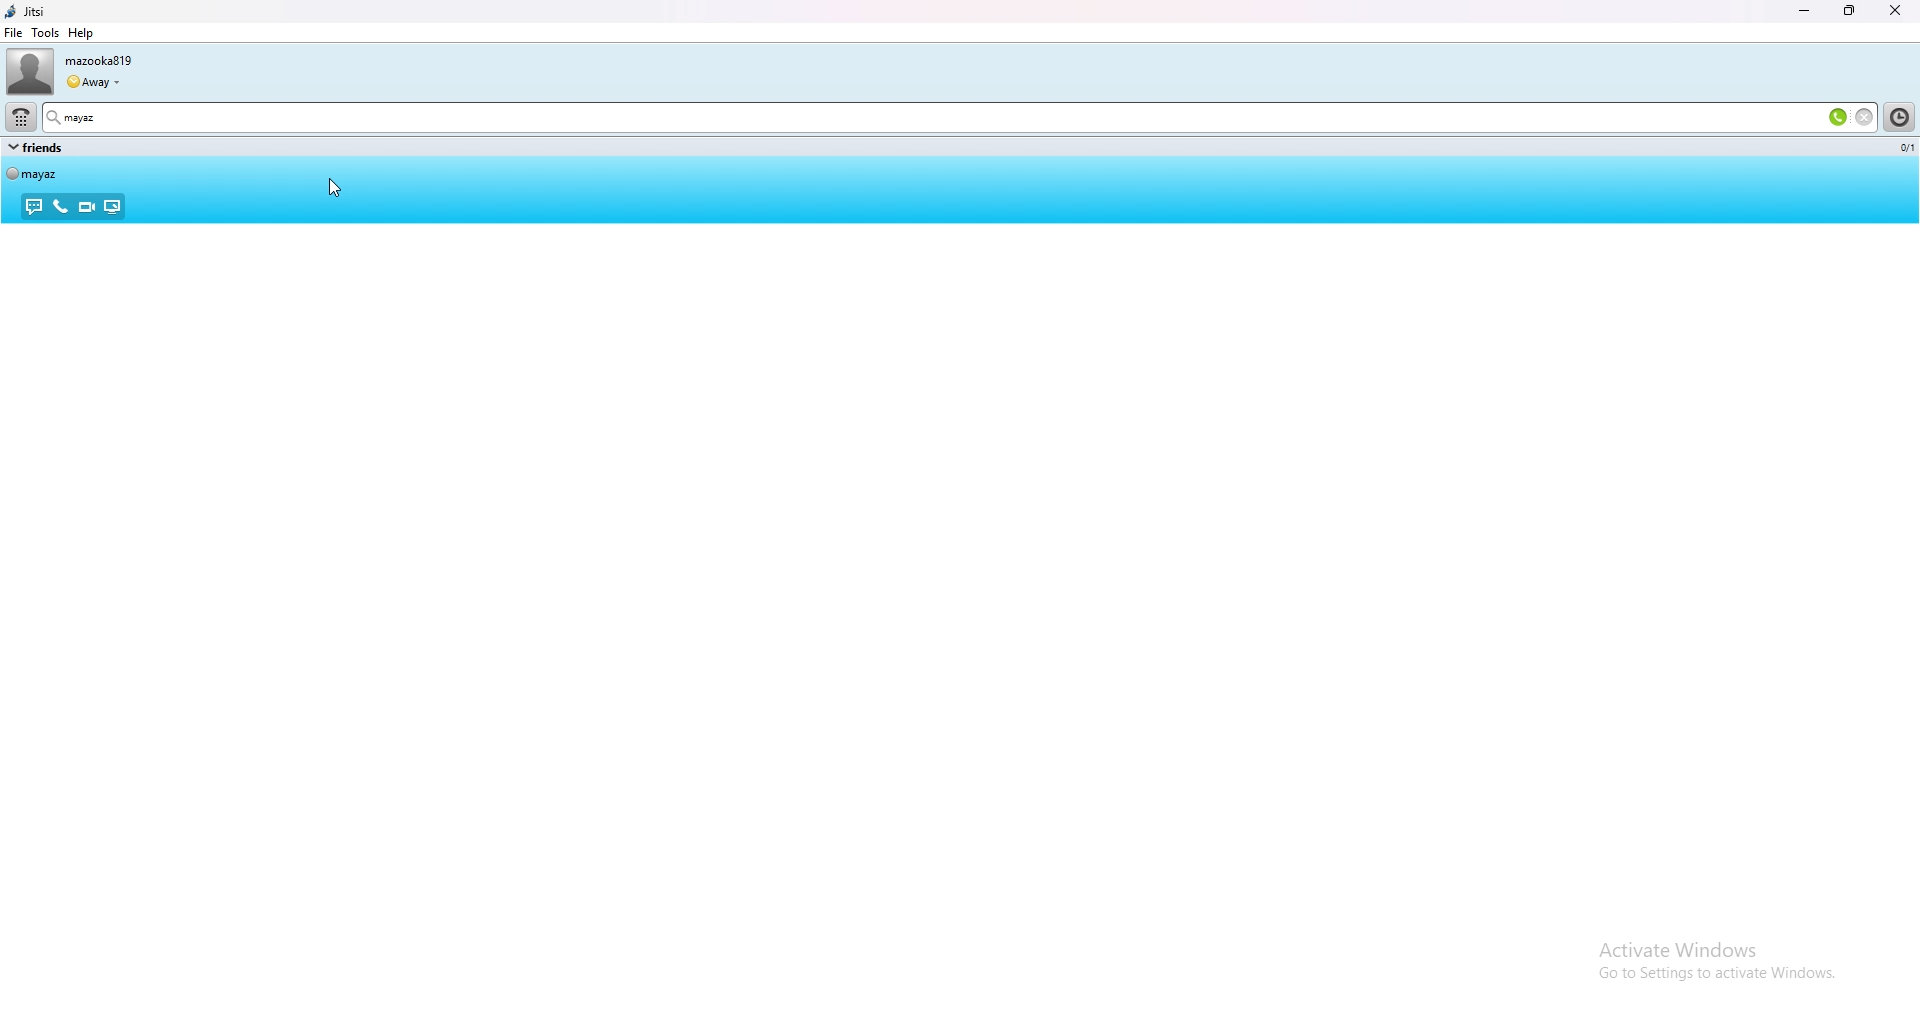 This screenshot has height=1030, width=1920. Describe the element at coordinates (112, 207) in the screenshot. I see `share desktop` at that location.